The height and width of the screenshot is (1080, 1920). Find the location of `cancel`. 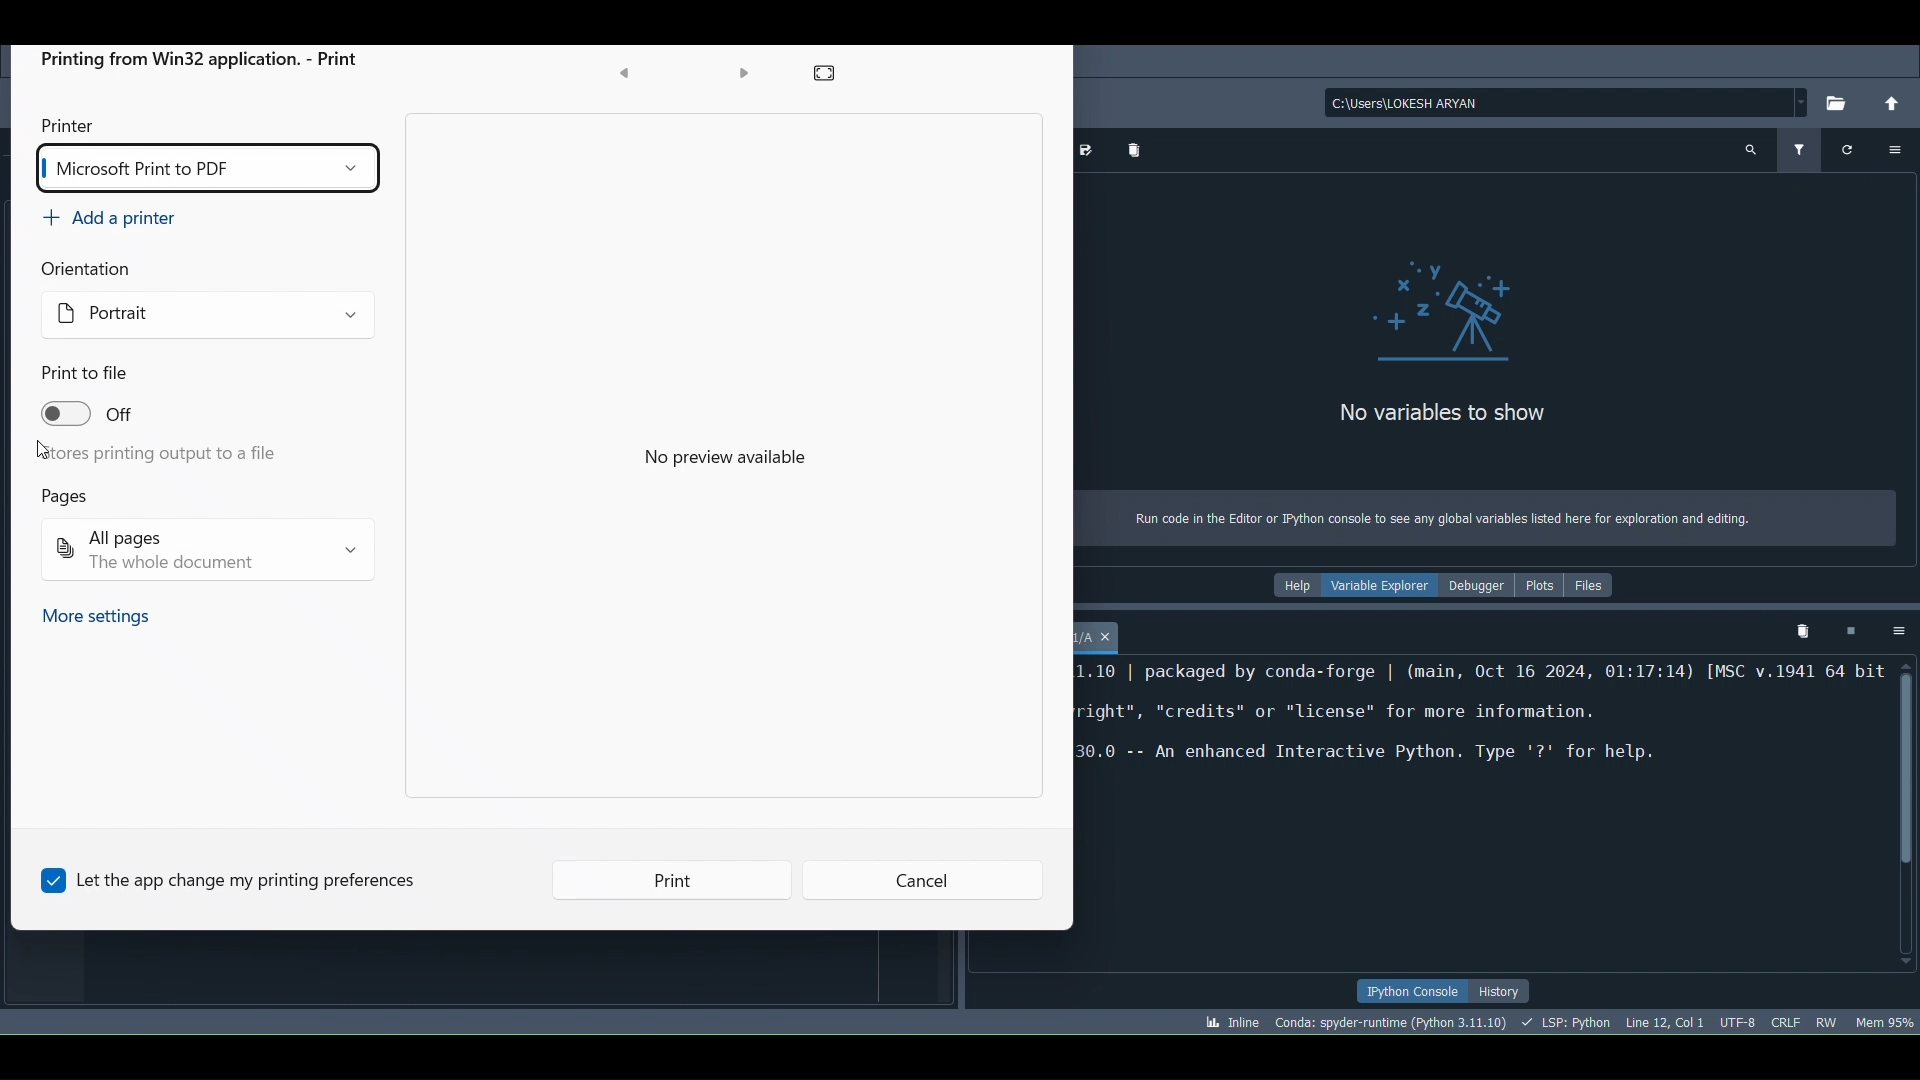

cancel is located at coordinates (925, 883).